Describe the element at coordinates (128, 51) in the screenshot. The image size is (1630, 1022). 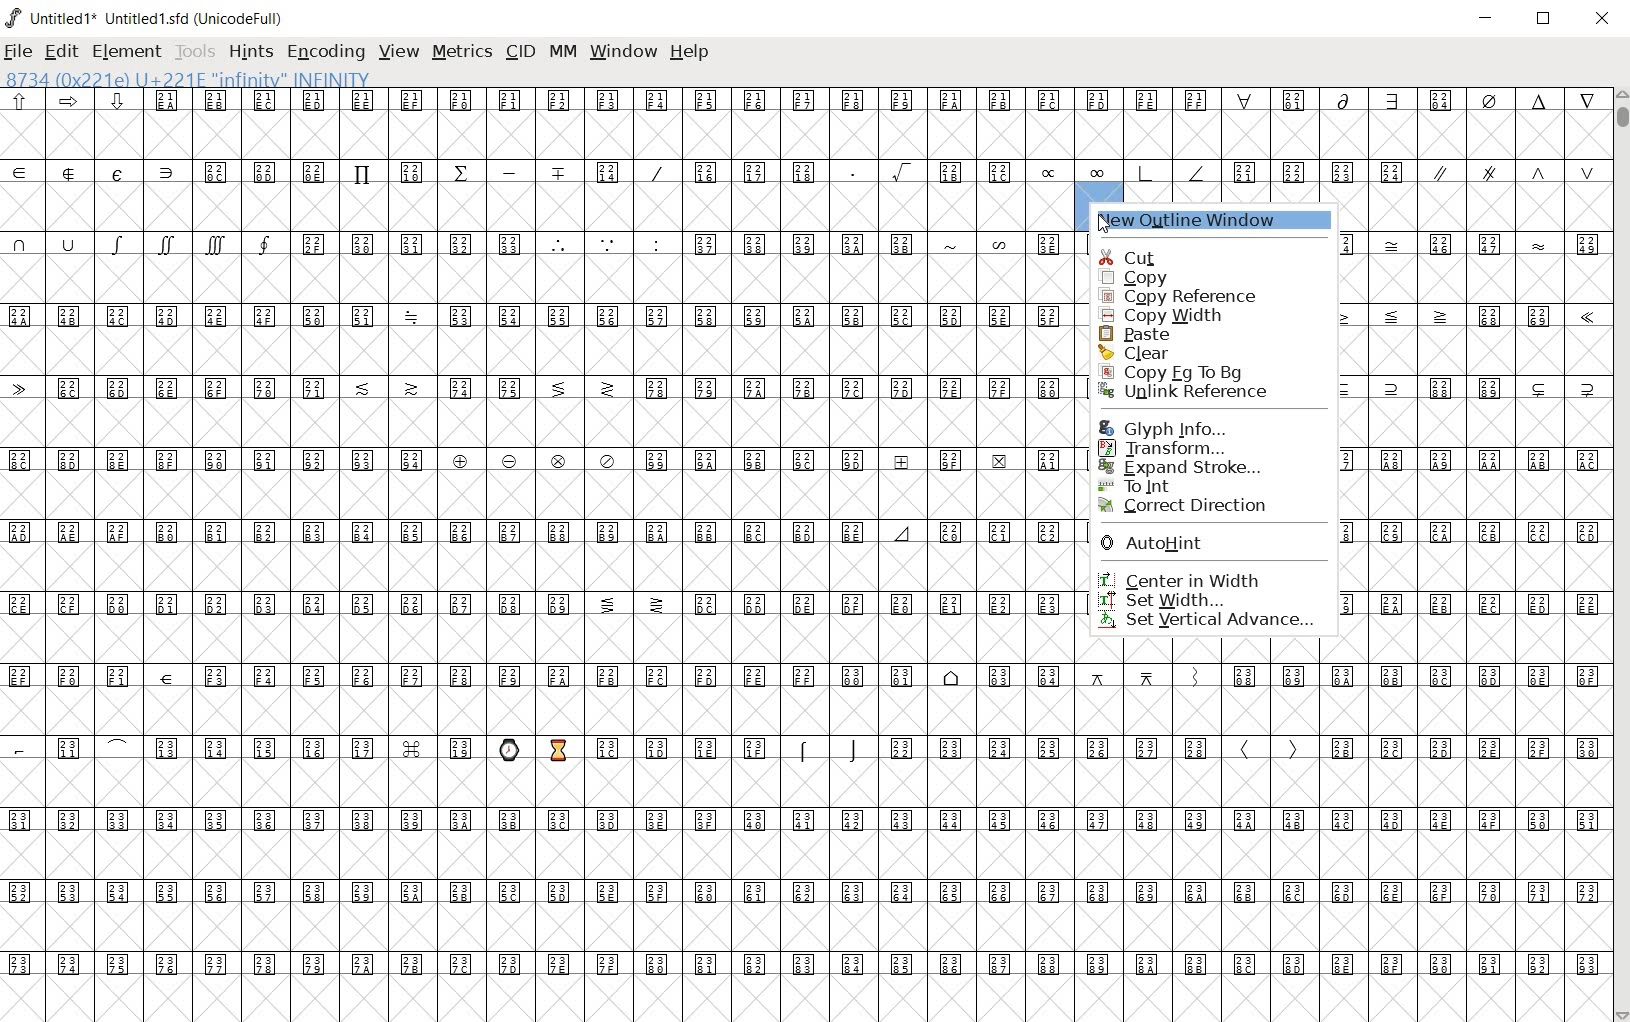
I see `element` at that location.